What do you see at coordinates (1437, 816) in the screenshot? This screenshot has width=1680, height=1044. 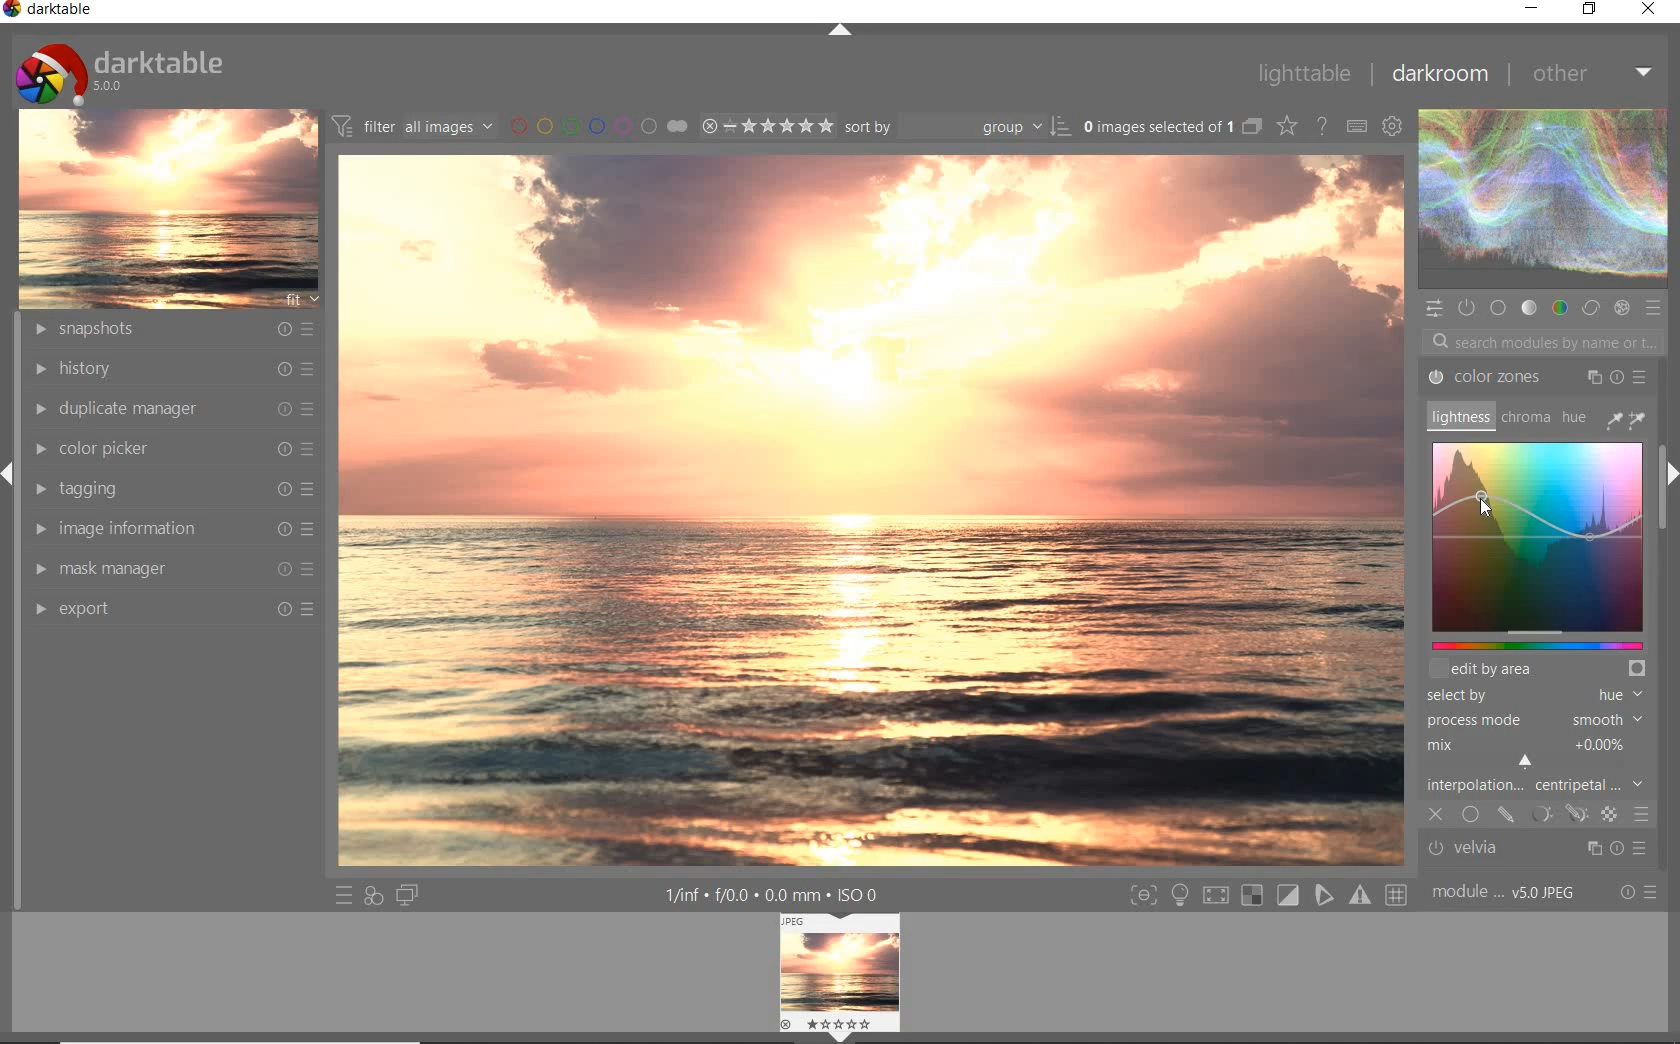 I see `CLOSE` at bounding box center [1437, 816].